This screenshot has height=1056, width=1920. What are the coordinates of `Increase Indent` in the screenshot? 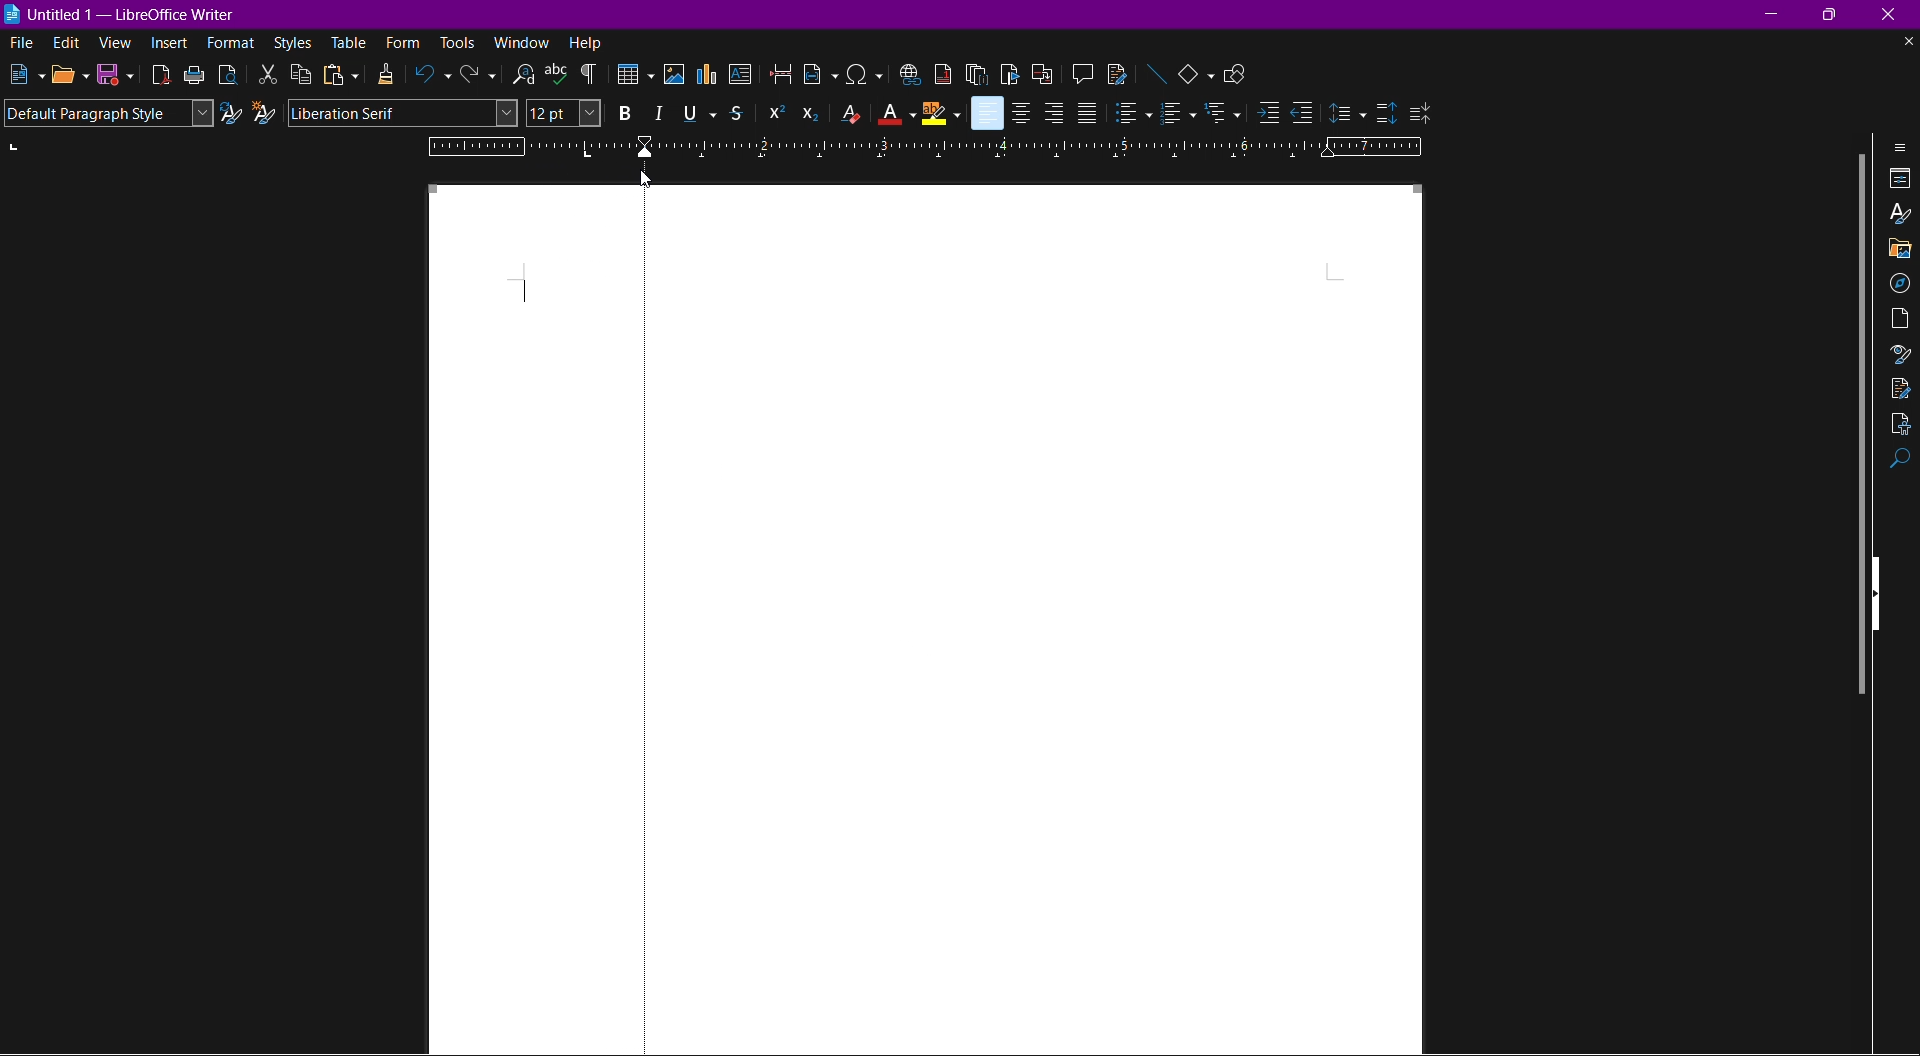 It's located at (1264, 115).